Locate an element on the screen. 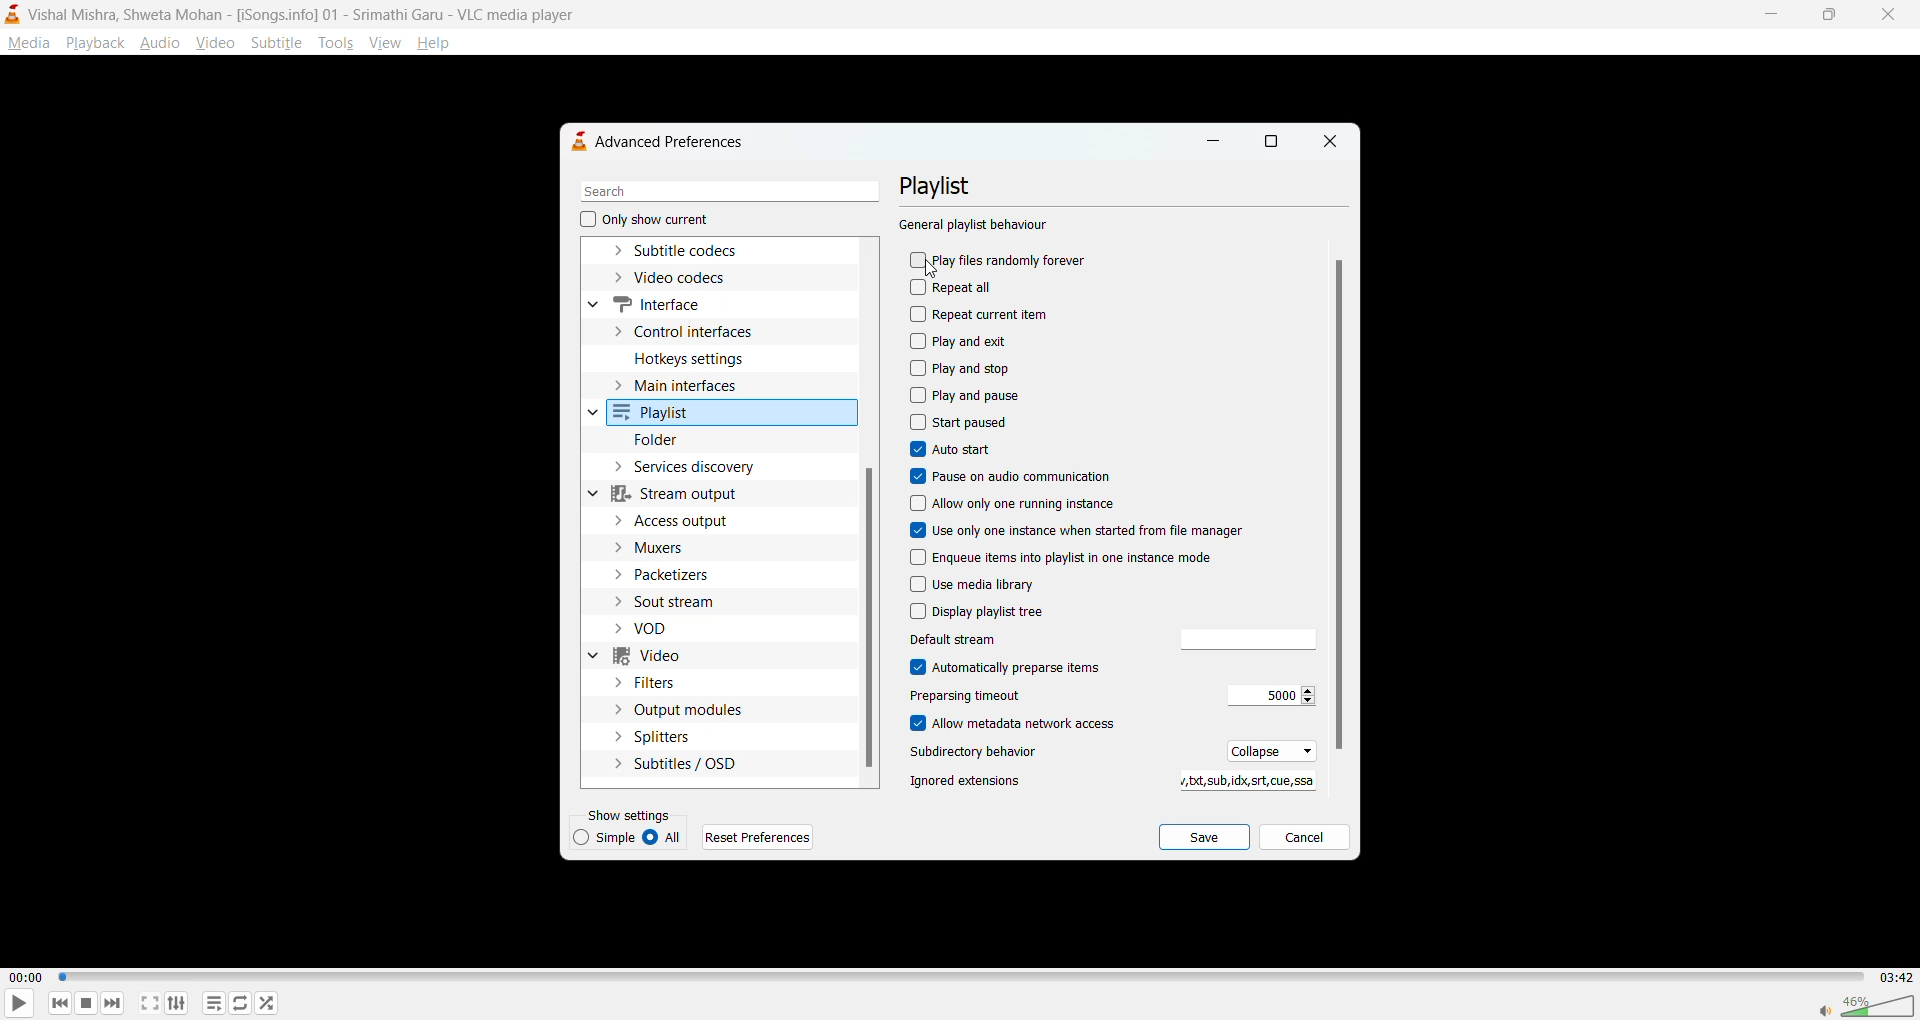 This screenshot has height=1020, width=1920. use only one instance  is located at coordinates (1078, 531).